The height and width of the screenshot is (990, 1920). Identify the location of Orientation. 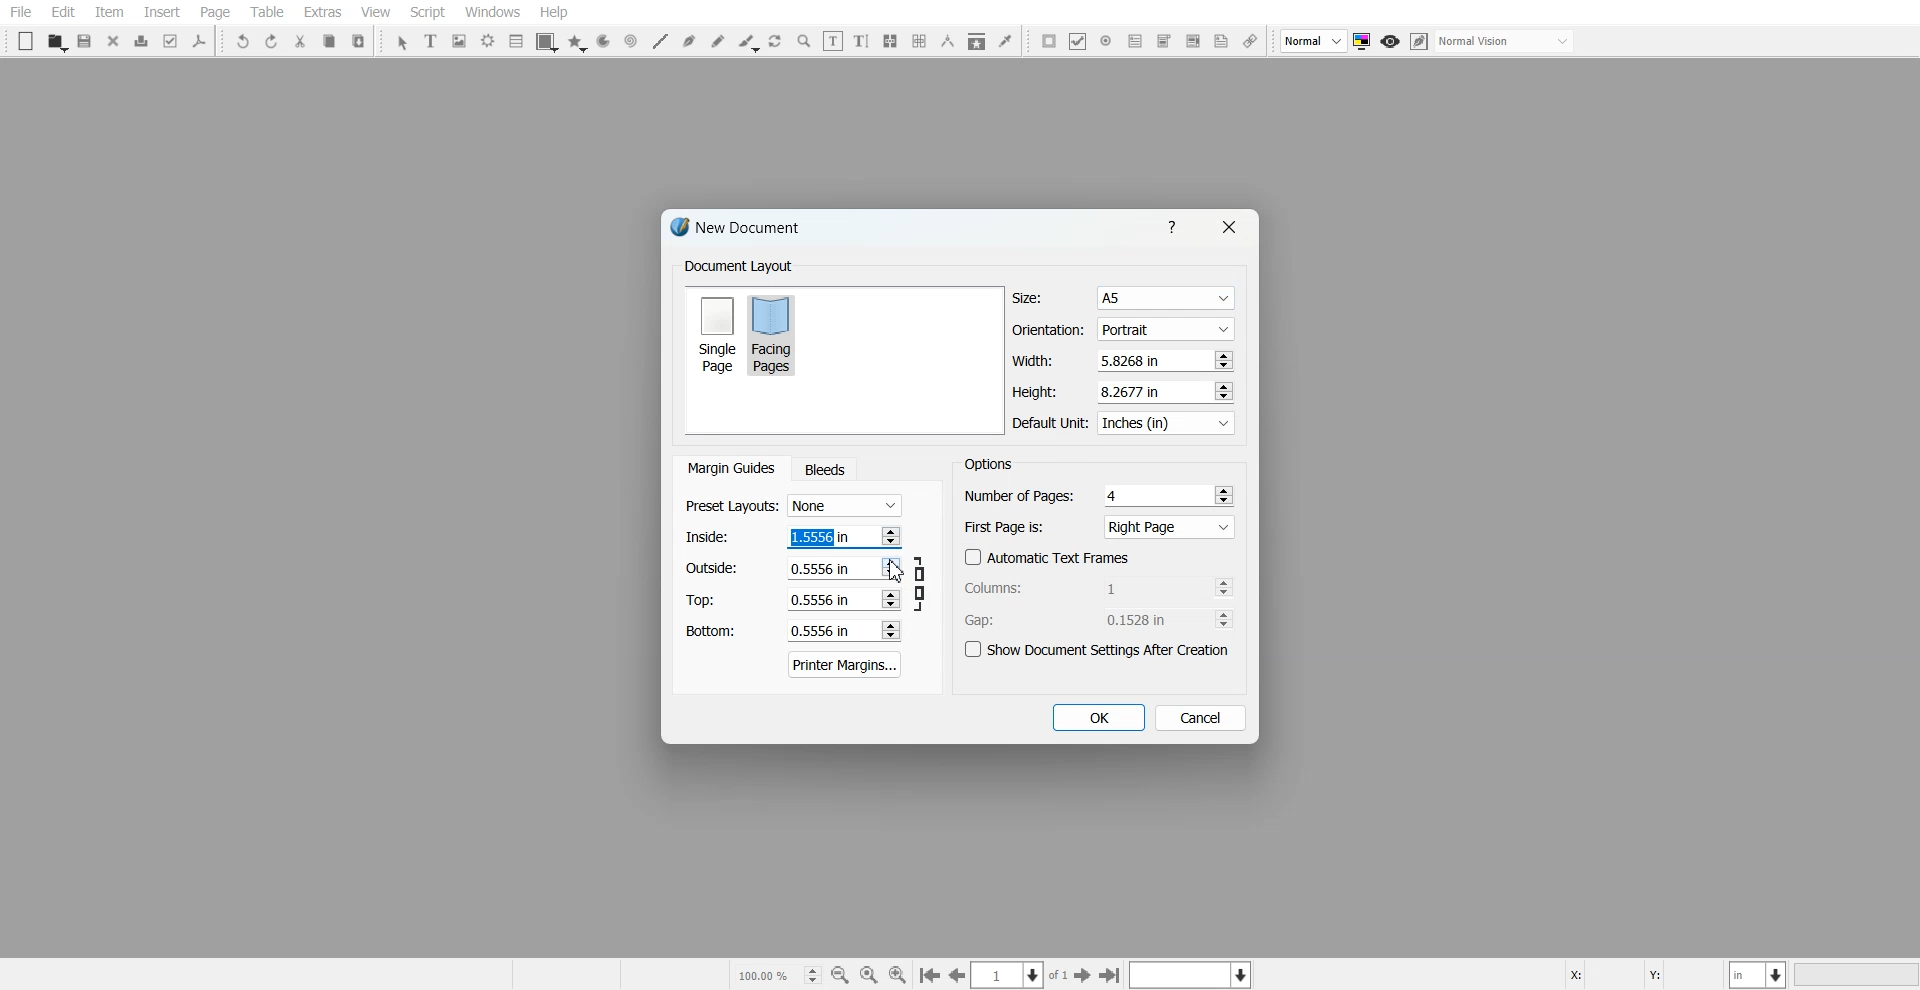
(1124, 330).